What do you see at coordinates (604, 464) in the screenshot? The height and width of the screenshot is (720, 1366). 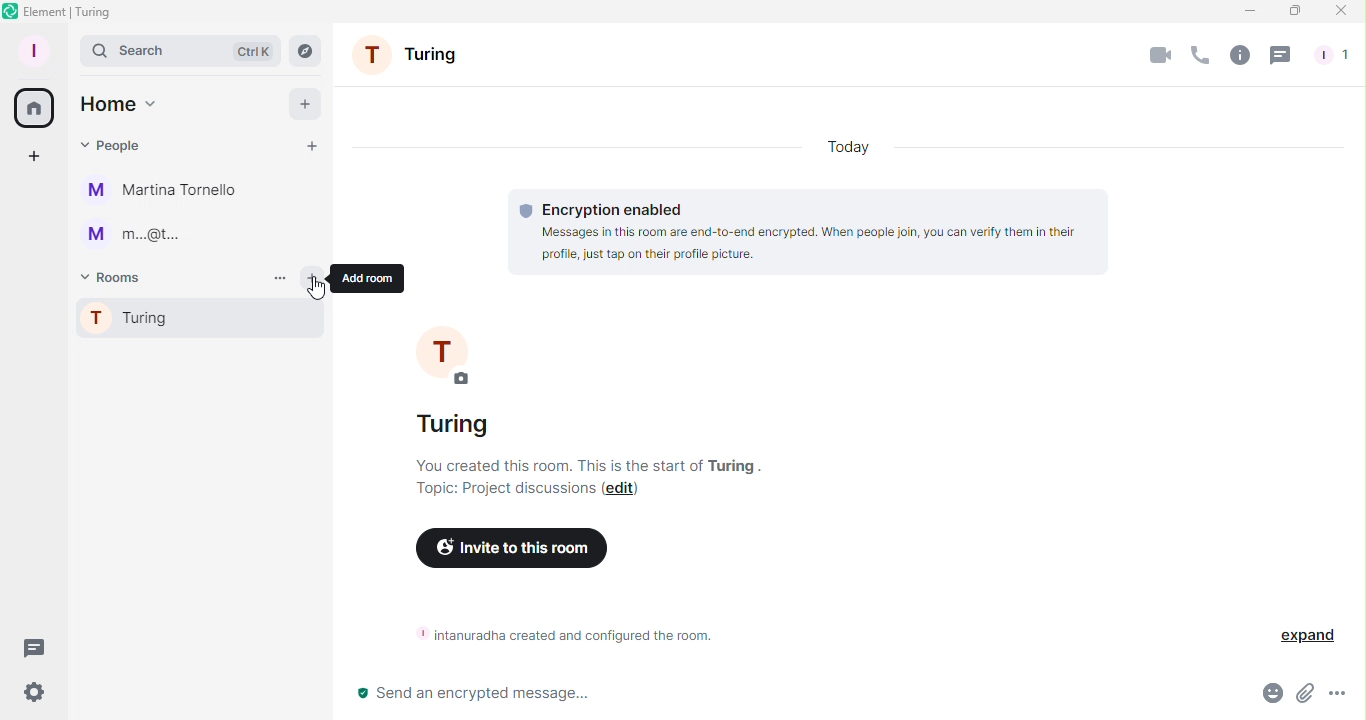 I see `you created this room. this is the stsrt of turing.` at bounding box center [604, 464].